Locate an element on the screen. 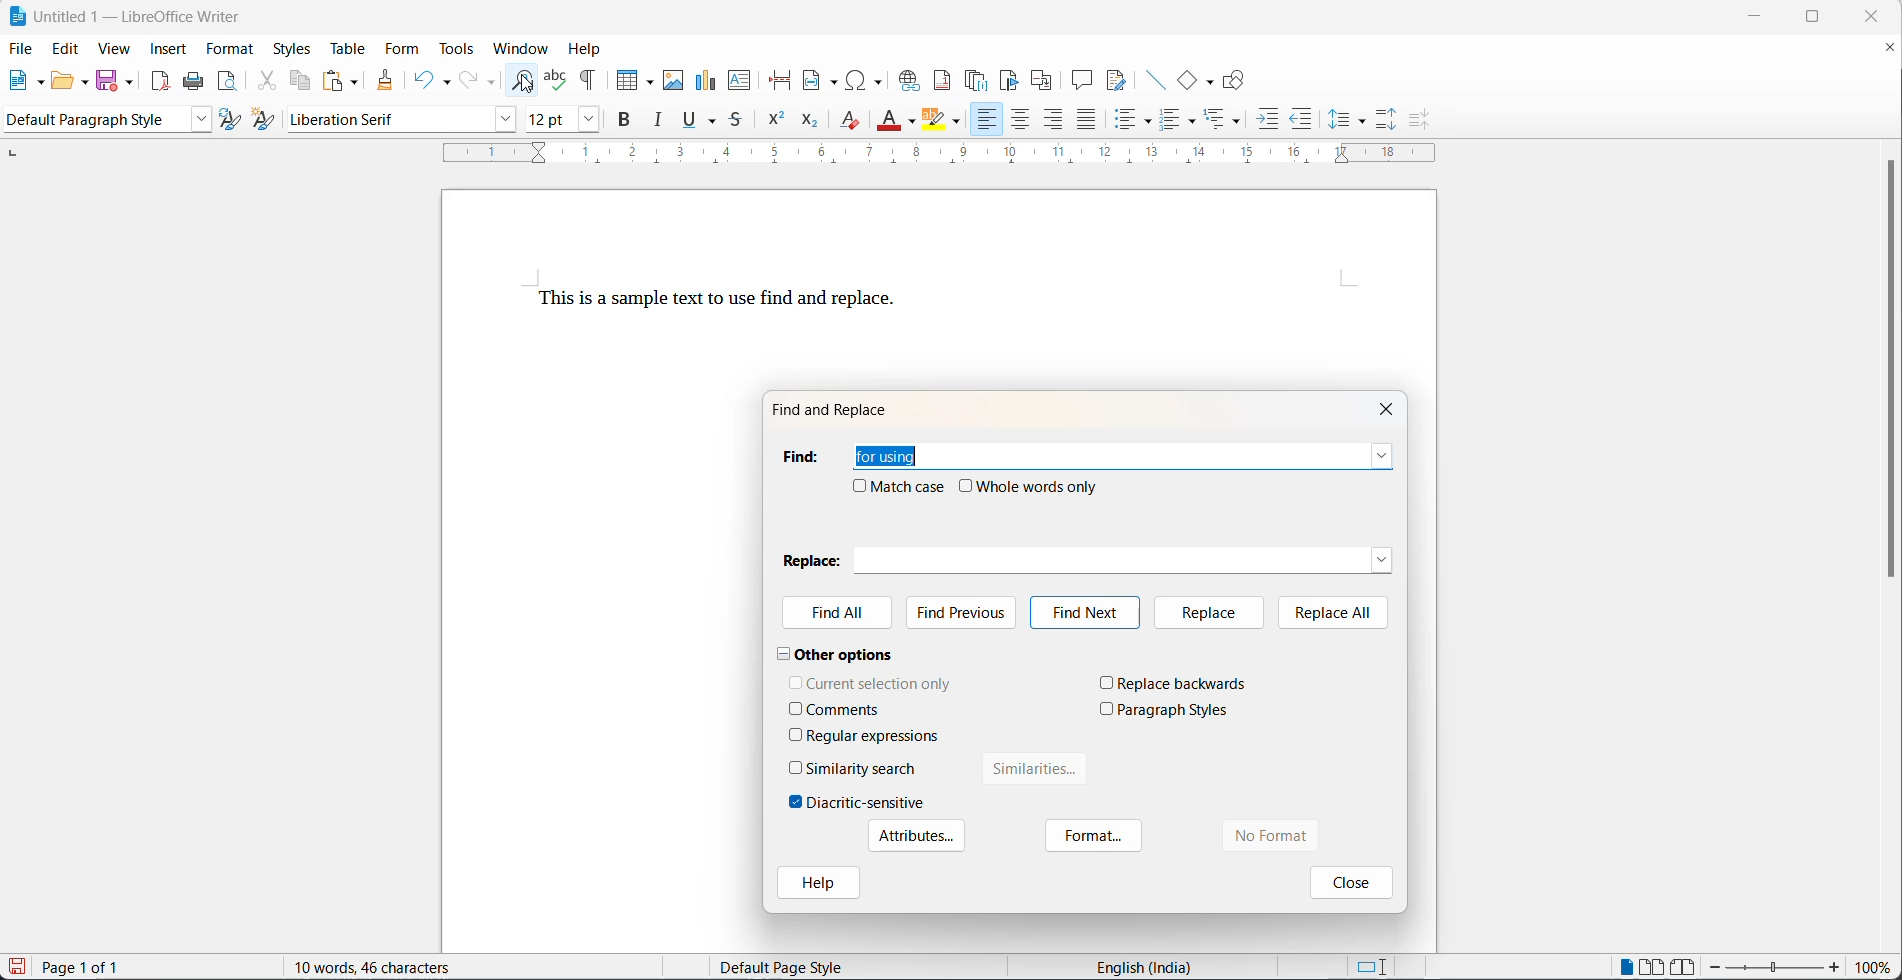 This screenshot has height=980, width=1902. find and replace dialog box title is located at coordinates (841, 410).